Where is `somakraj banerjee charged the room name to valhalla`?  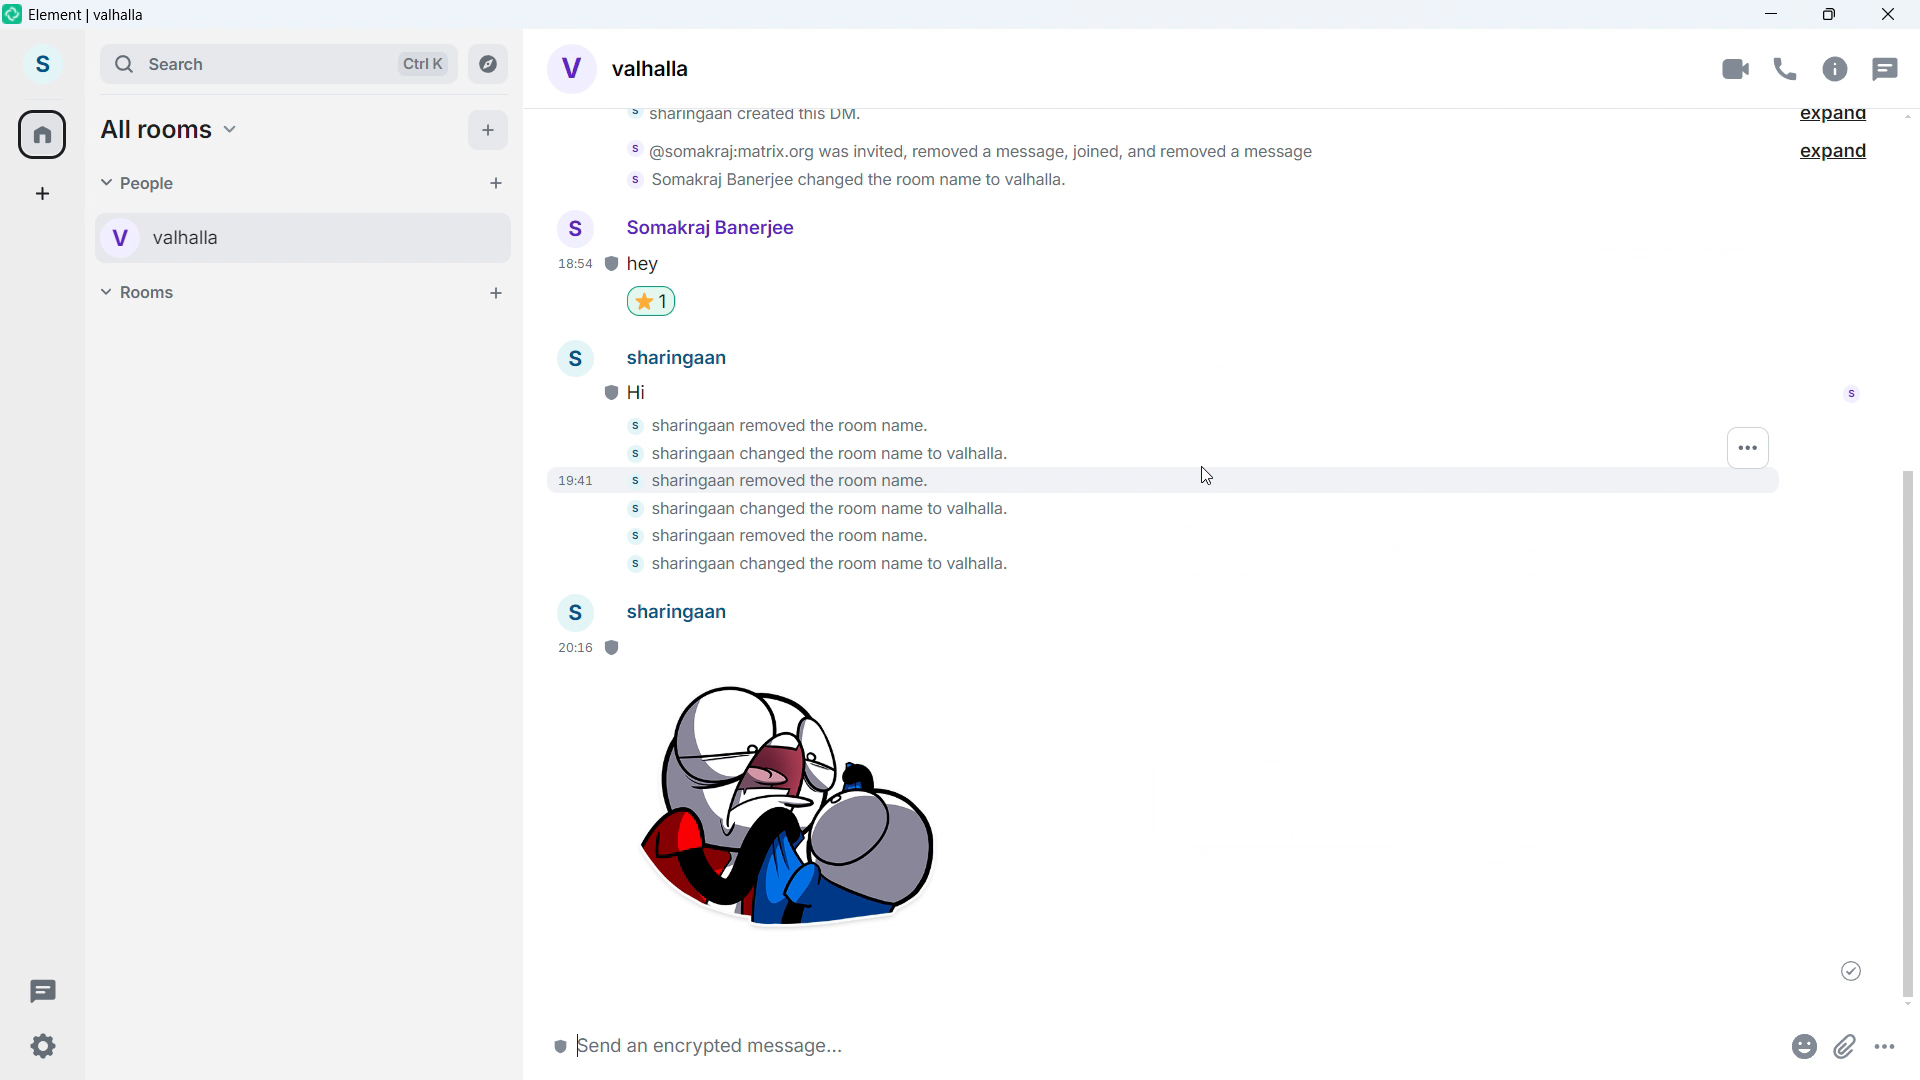 somakraj banerjee charged the room name to valhalla is located at coordinates (859, 183).